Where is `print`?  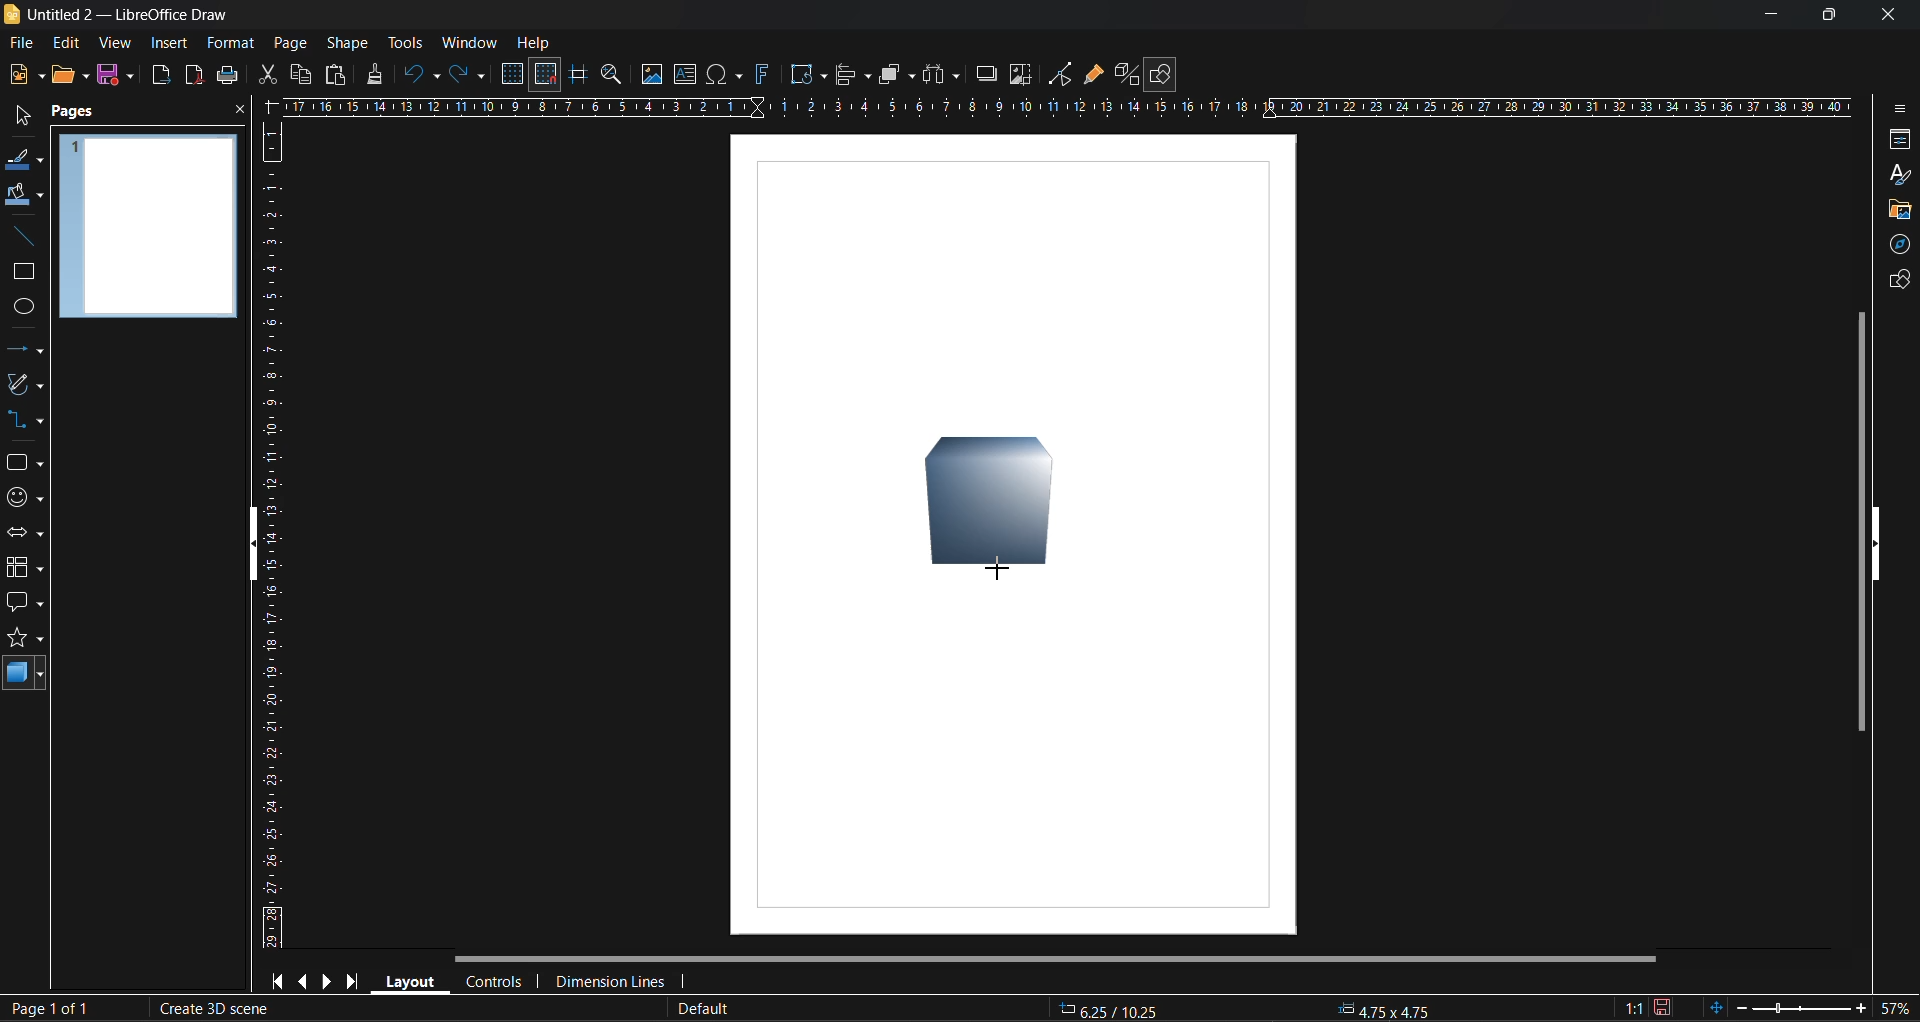
print is located at coordinates (227, 78).